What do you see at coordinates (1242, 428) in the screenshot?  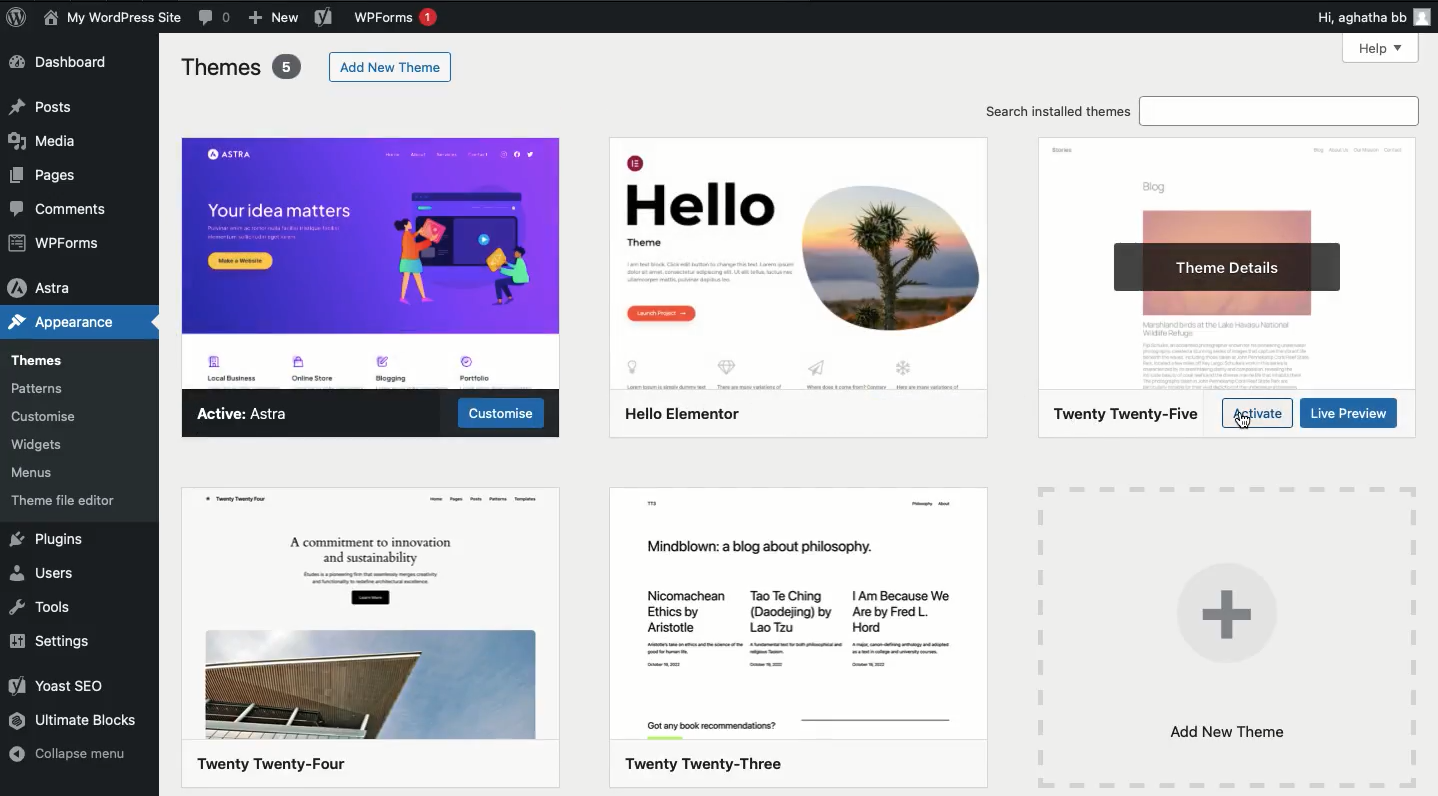 I see `cursor` at bounding box center [1242, 428].